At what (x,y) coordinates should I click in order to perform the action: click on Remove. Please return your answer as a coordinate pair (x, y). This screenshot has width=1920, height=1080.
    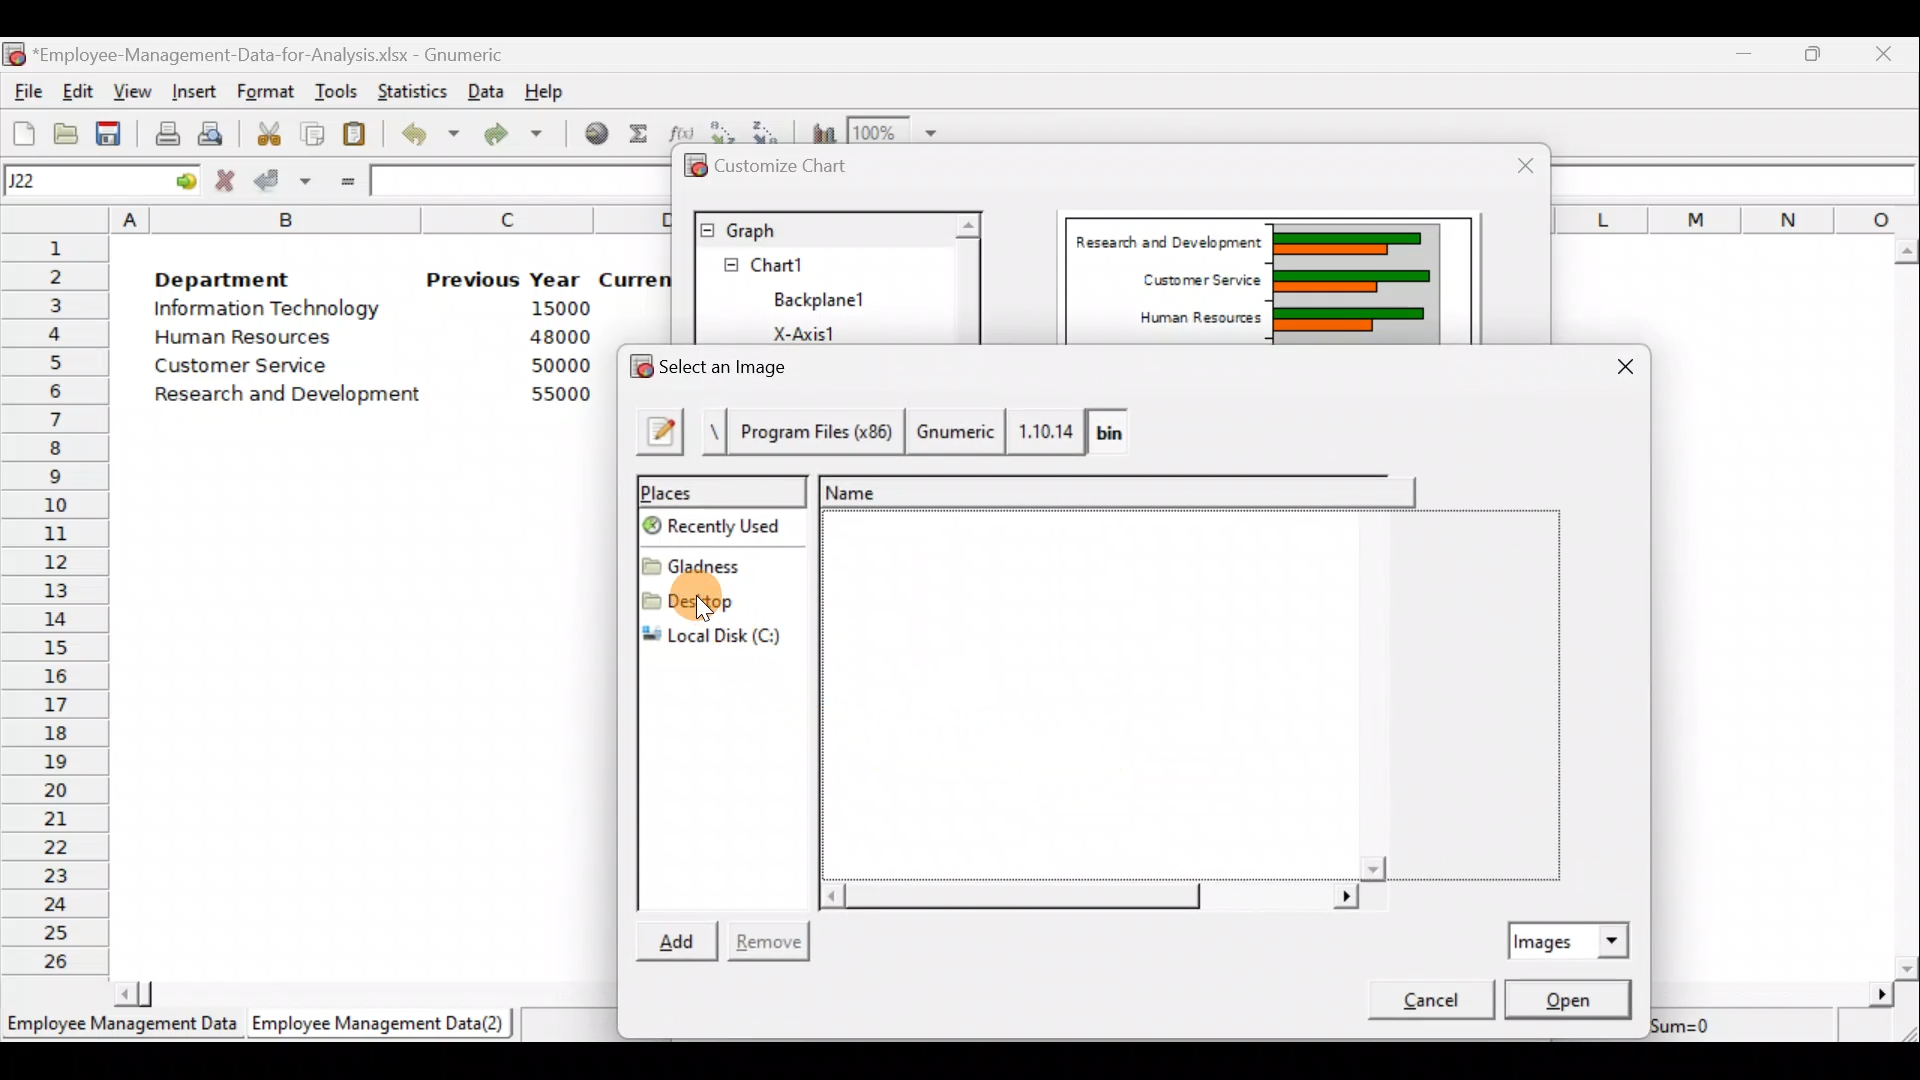
    Looking at the image, I should click on (772, 938).